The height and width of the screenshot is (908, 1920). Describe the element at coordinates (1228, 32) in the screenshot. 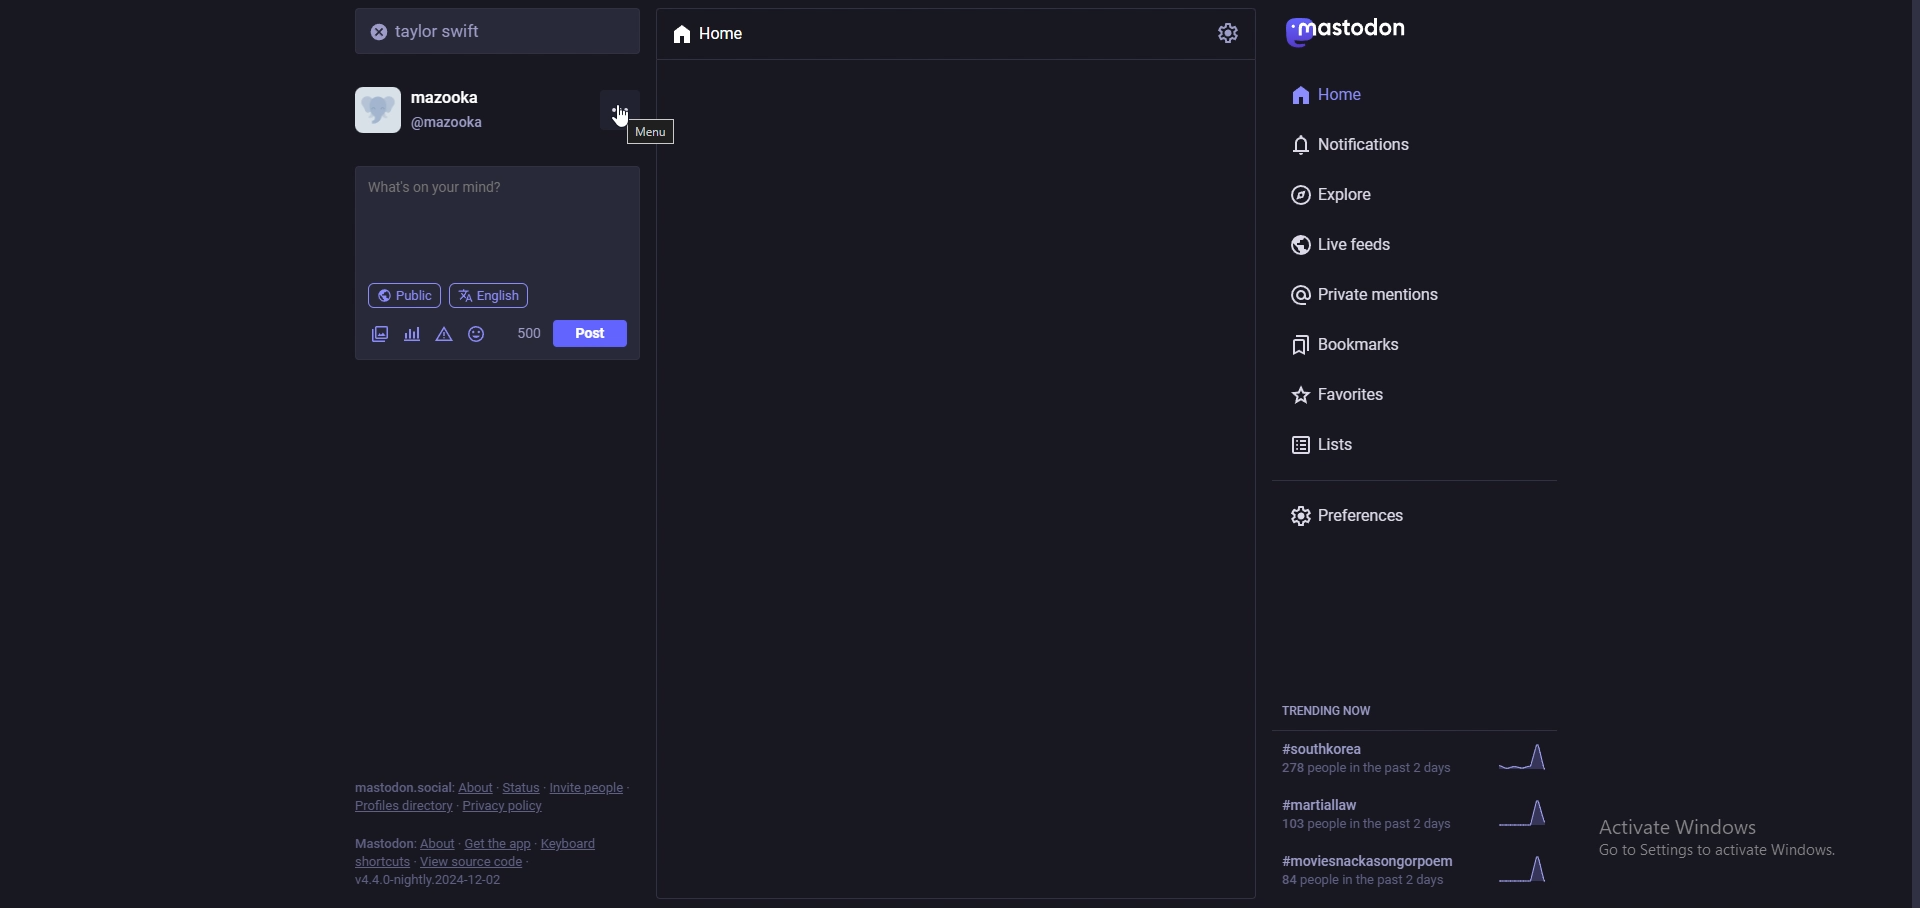

I see `settings` at that location.